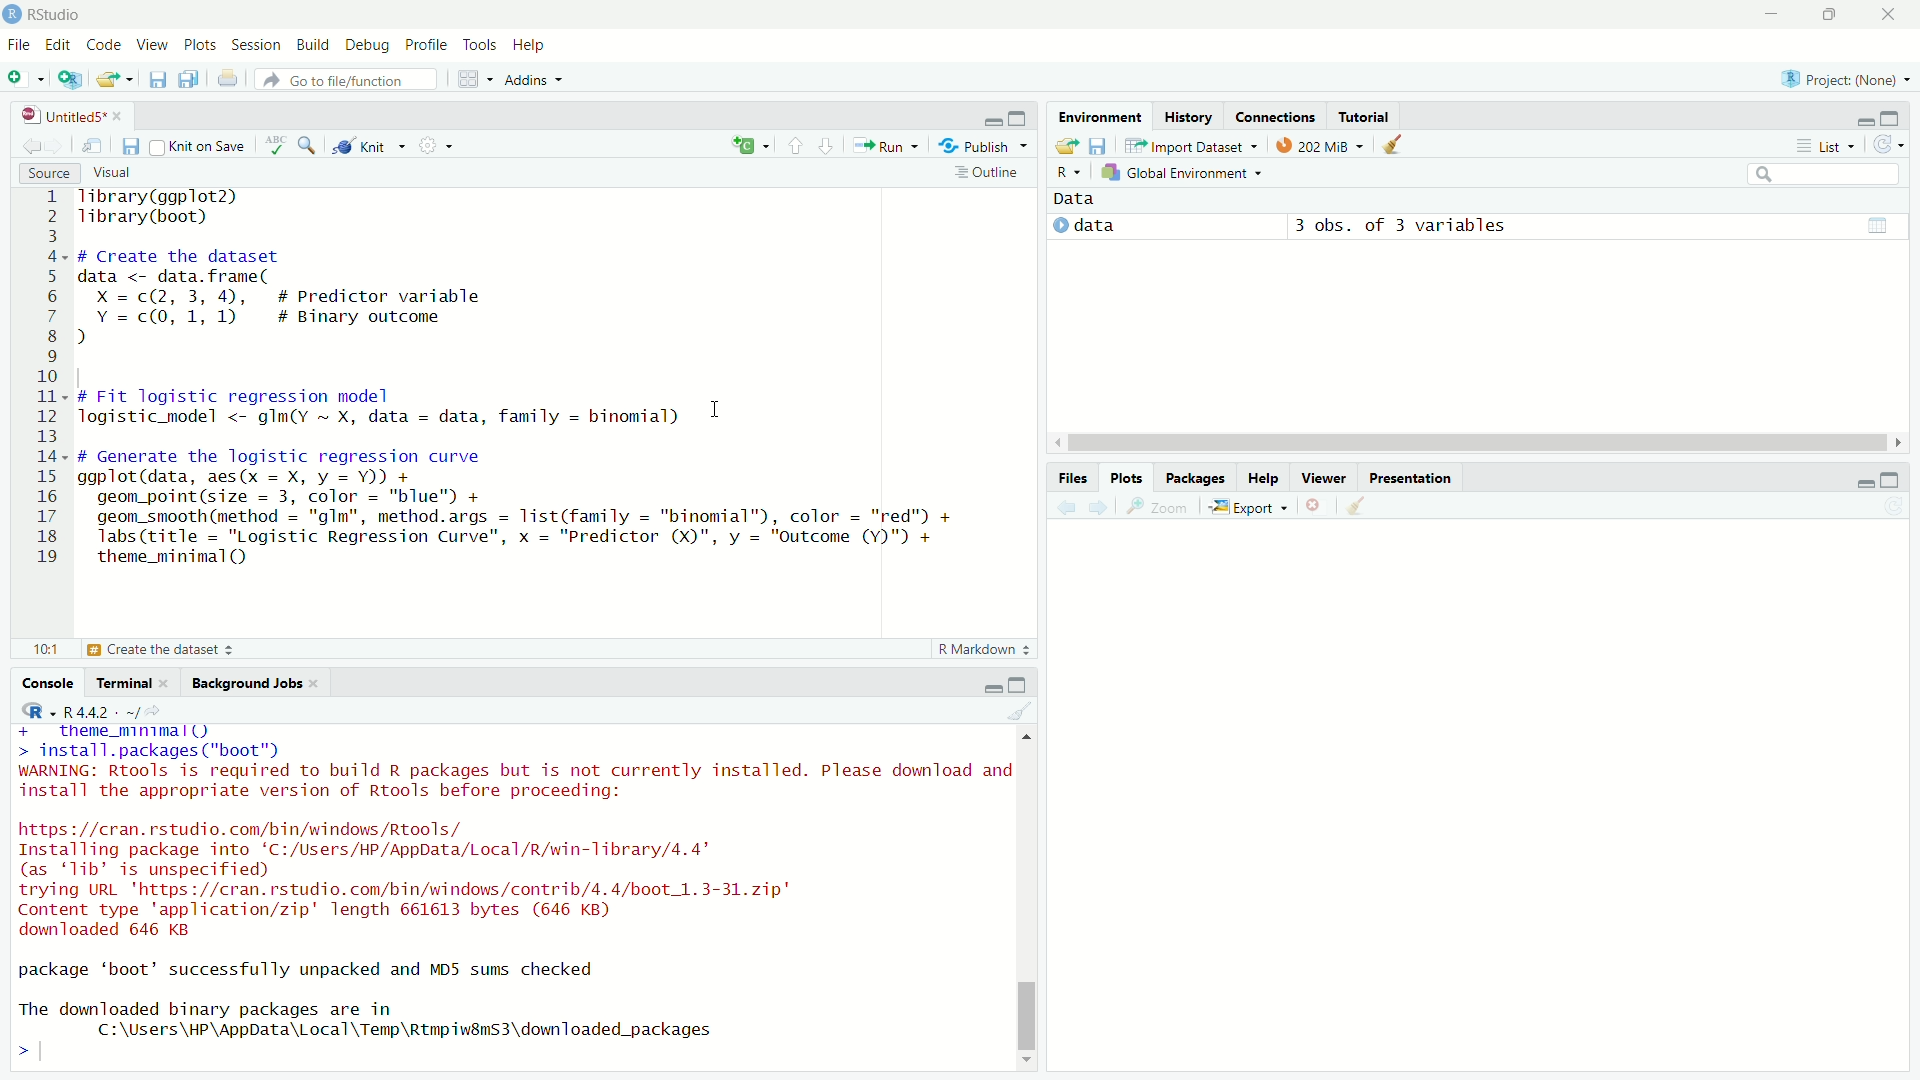 Image resolution: width=1920 pixels, height=1080 pixels. I want to click on Connections, so click(1275, 116).